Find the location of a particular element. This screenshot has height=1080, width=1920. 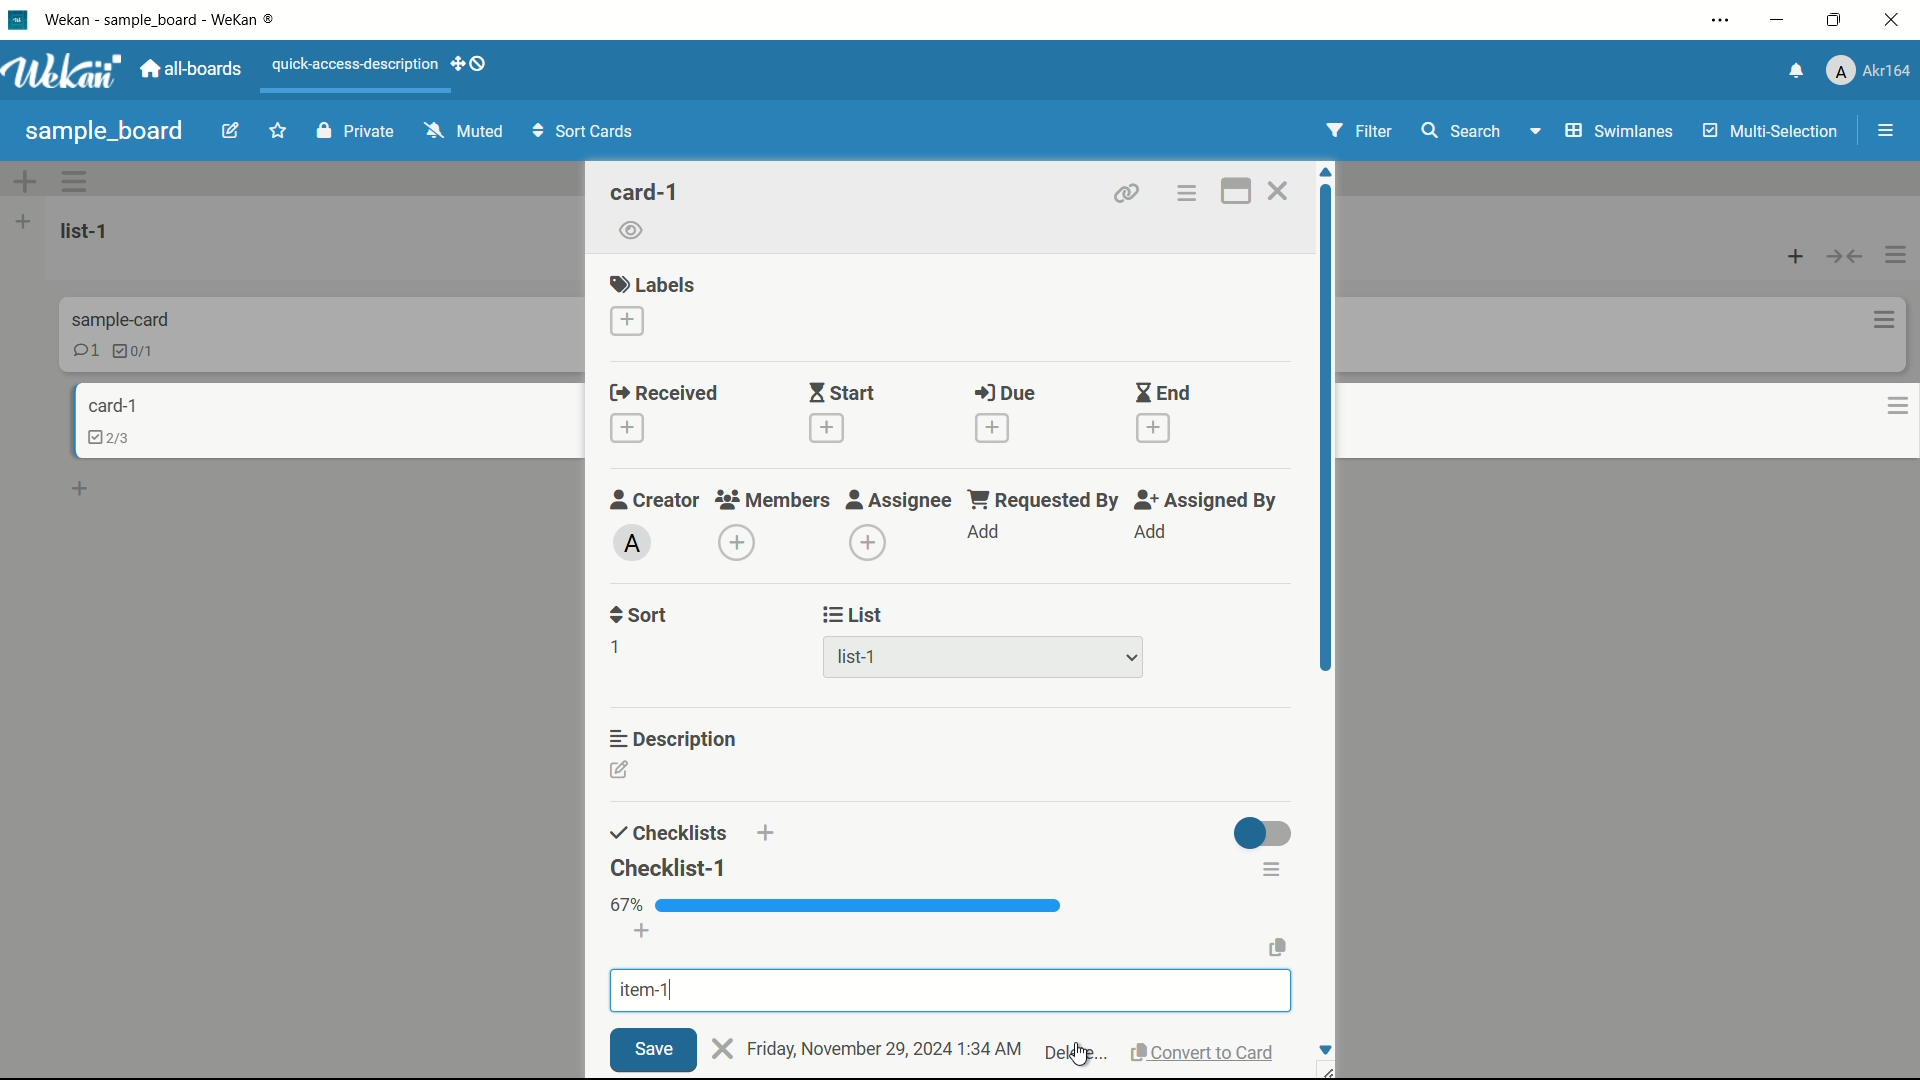

scroll bar is located at coordinates (1323, 445).